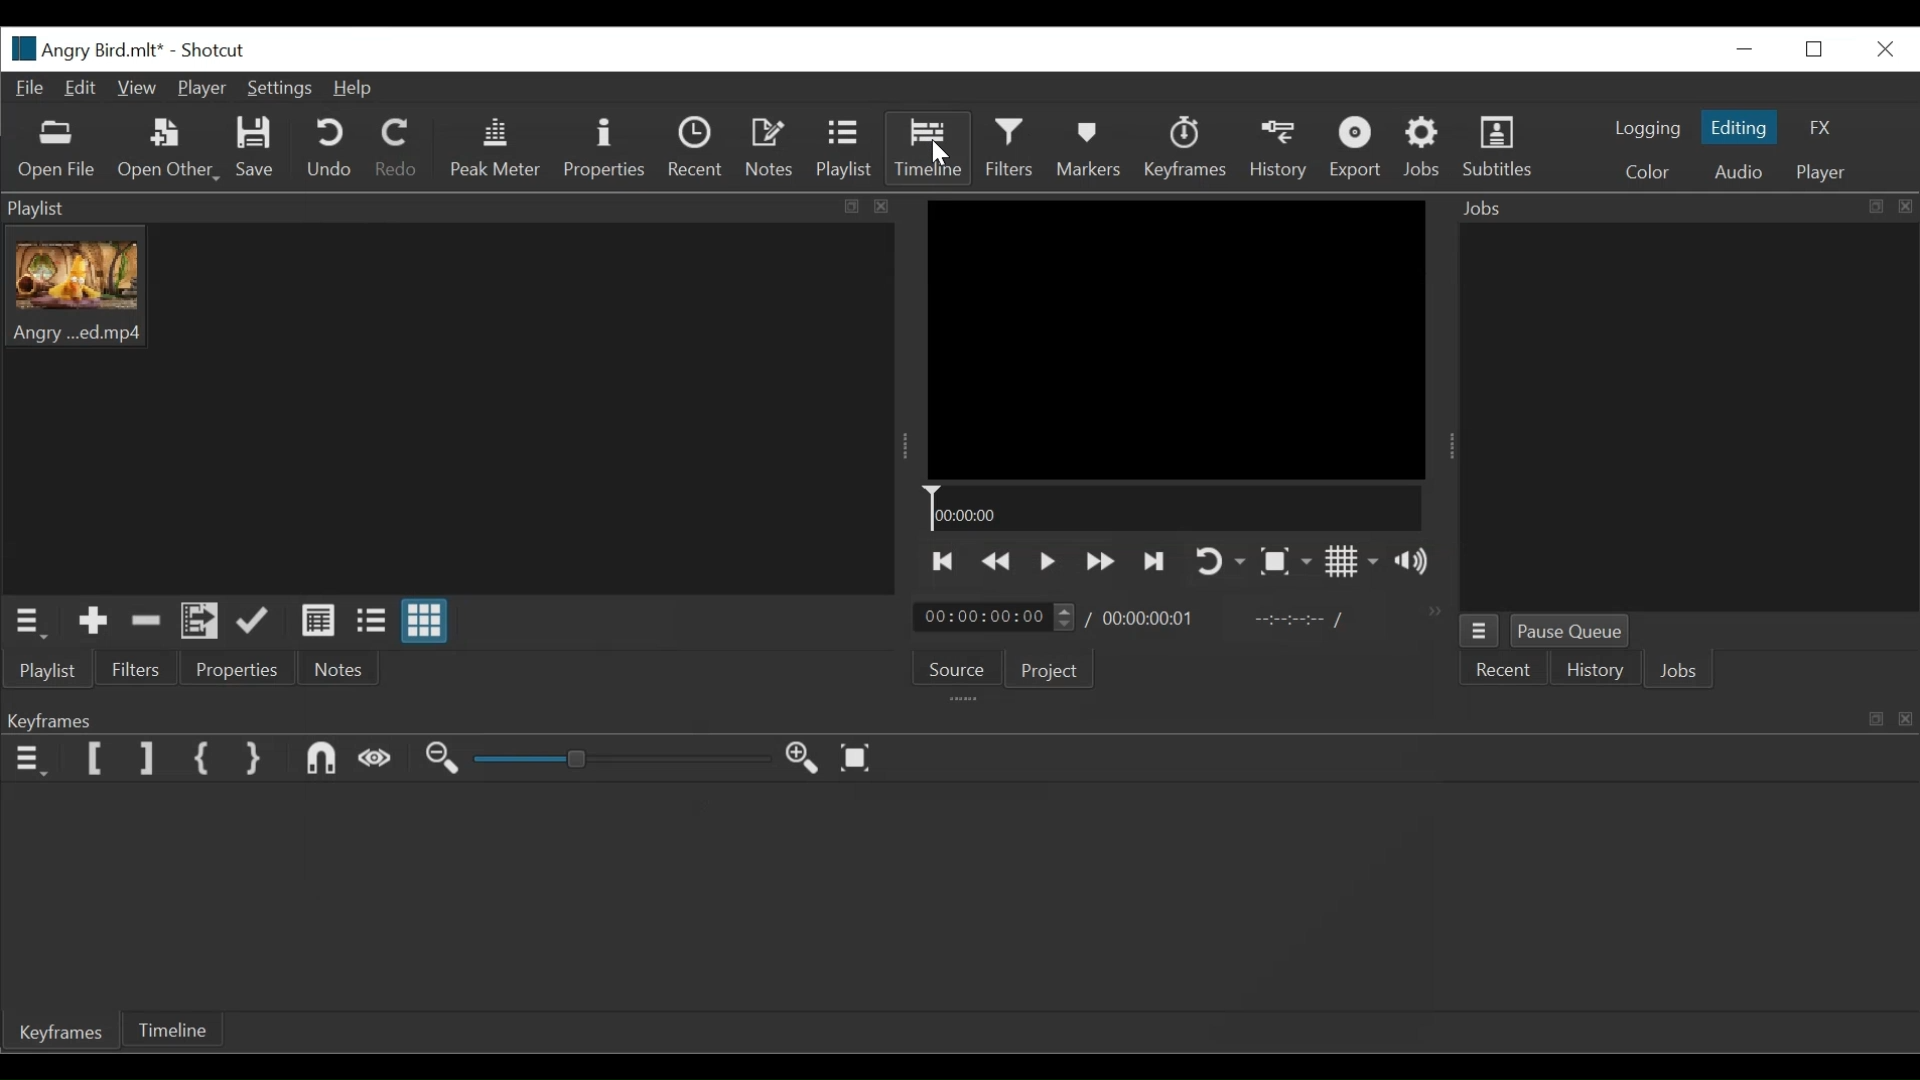 This screenshot has height=1080, width=1920. What do you see at coordinates (1480, 631) in the screenshot?
I see `Jobs menu` at bounding box center [1480, 631].